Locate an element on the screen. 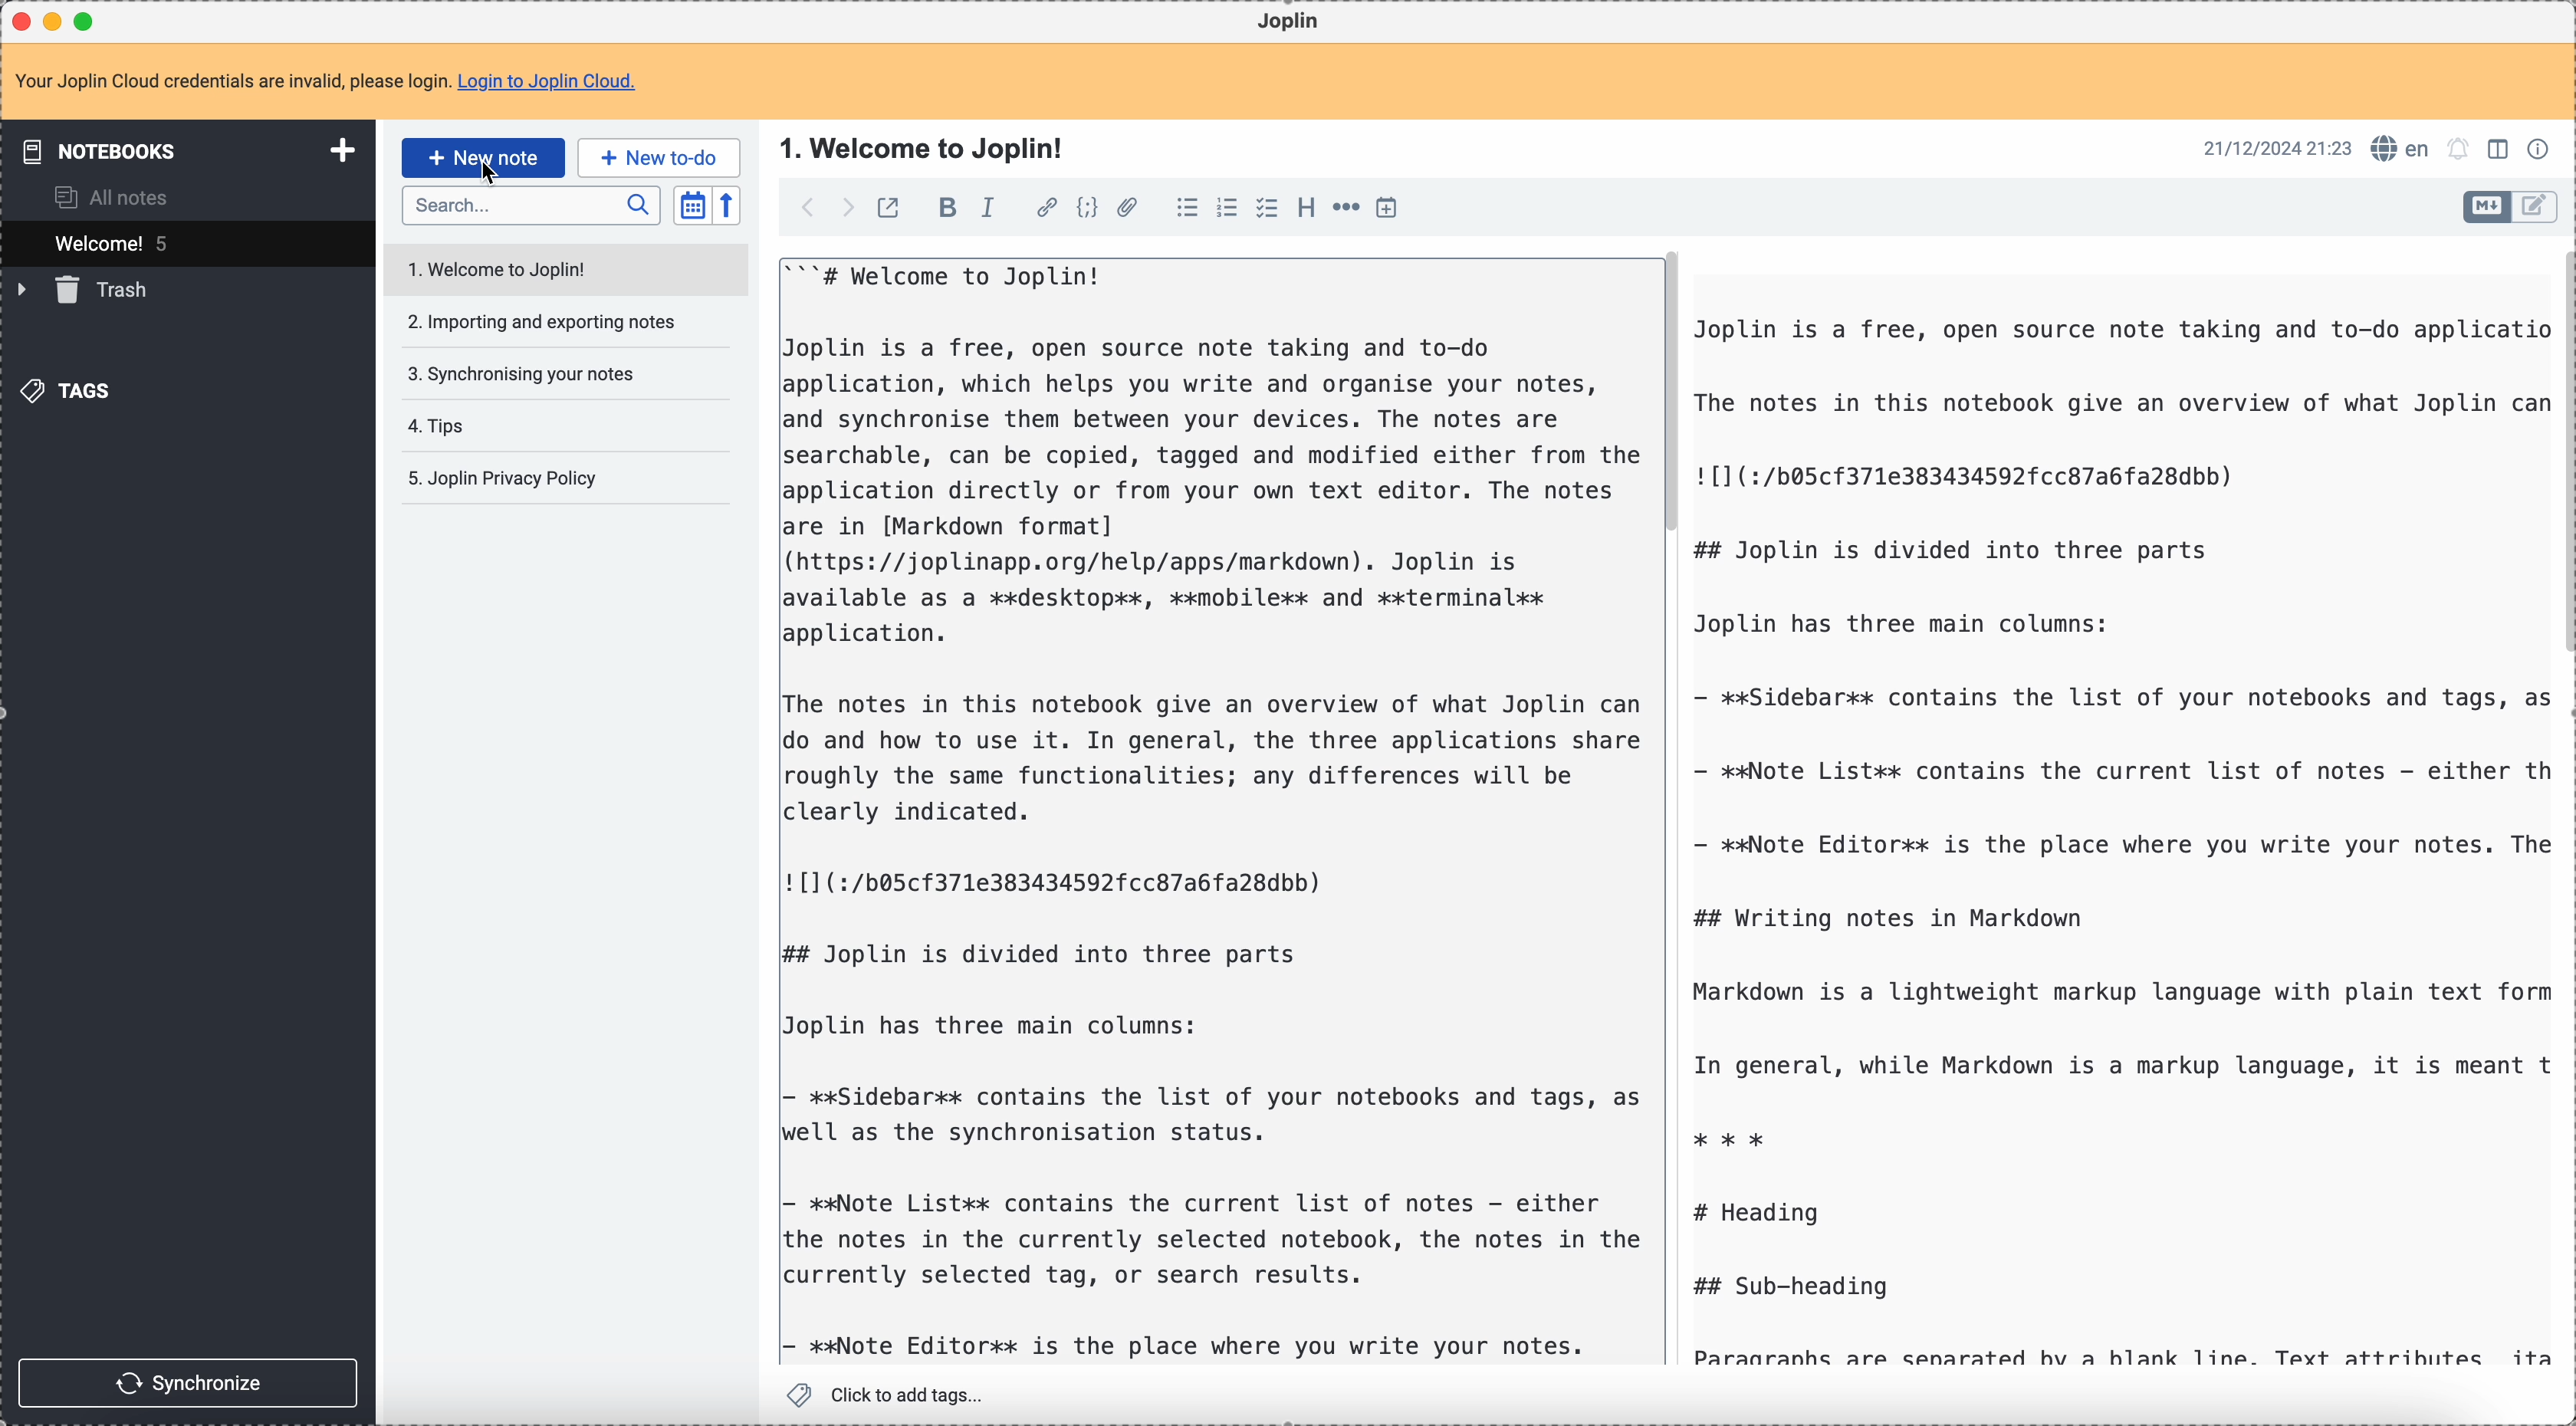 Image resolution: width=2576 pixels, height=1426 pixels. toggle external editing is located at coordinates (887, 207).